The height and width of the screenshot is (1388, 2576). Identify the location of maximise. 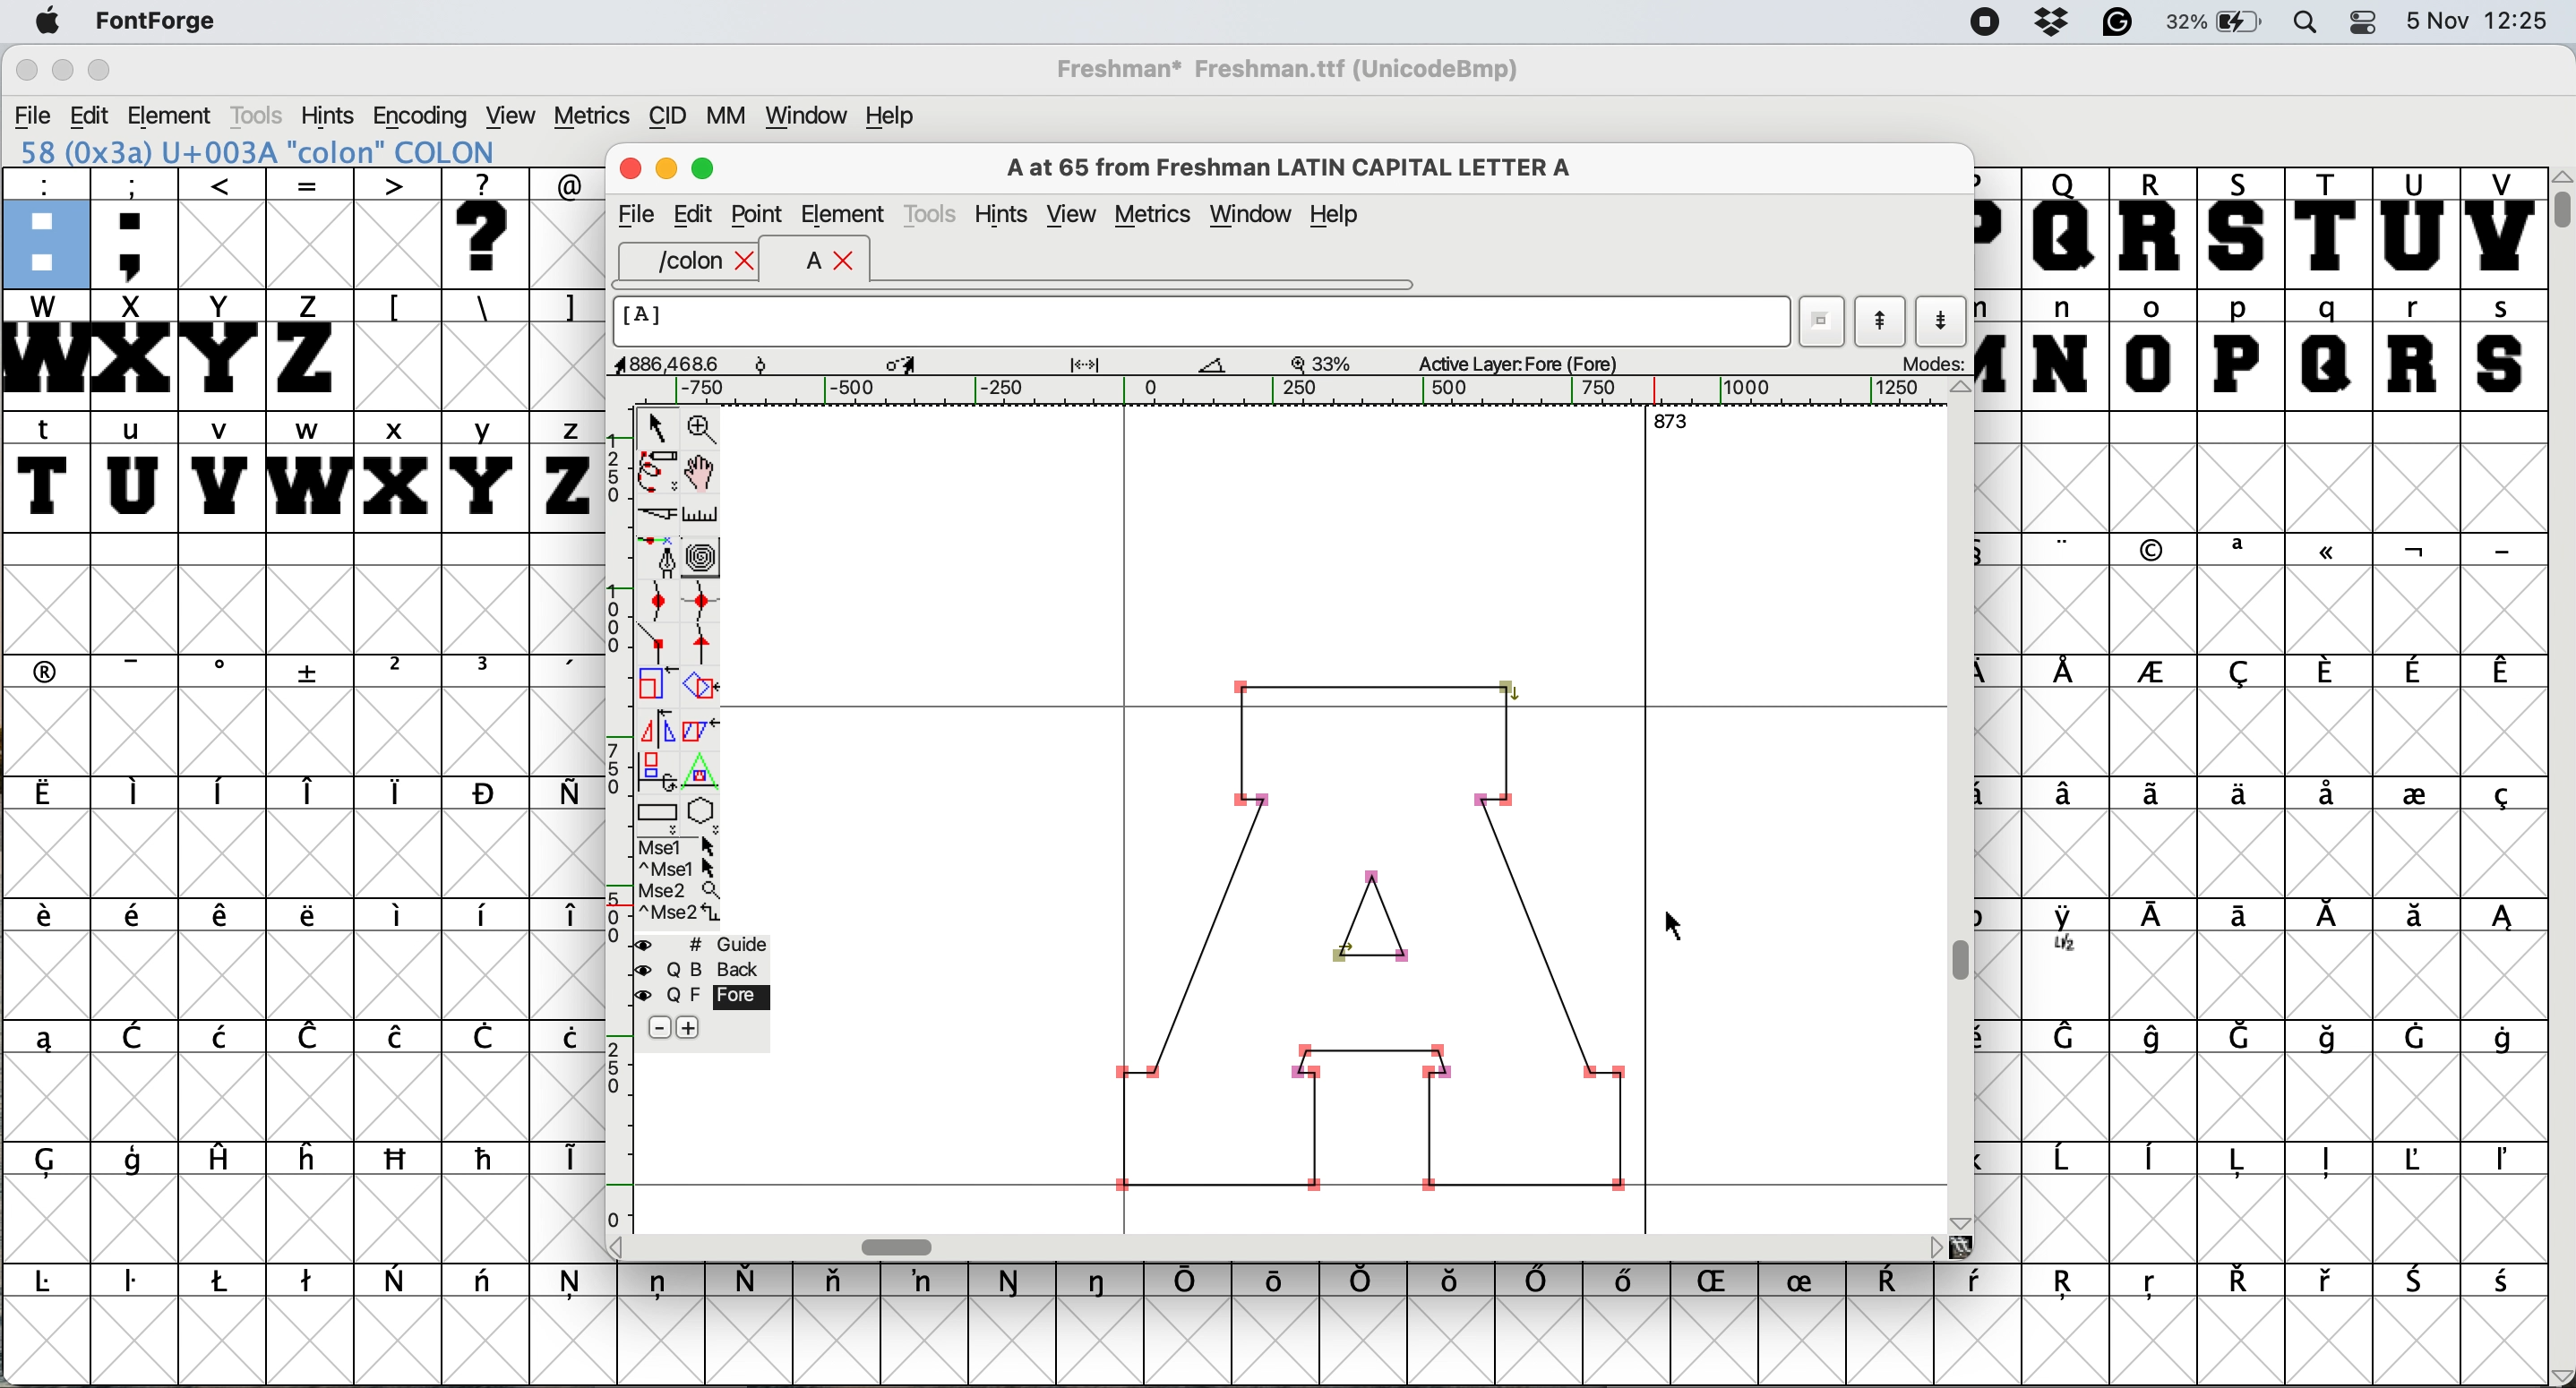
(104, 68).